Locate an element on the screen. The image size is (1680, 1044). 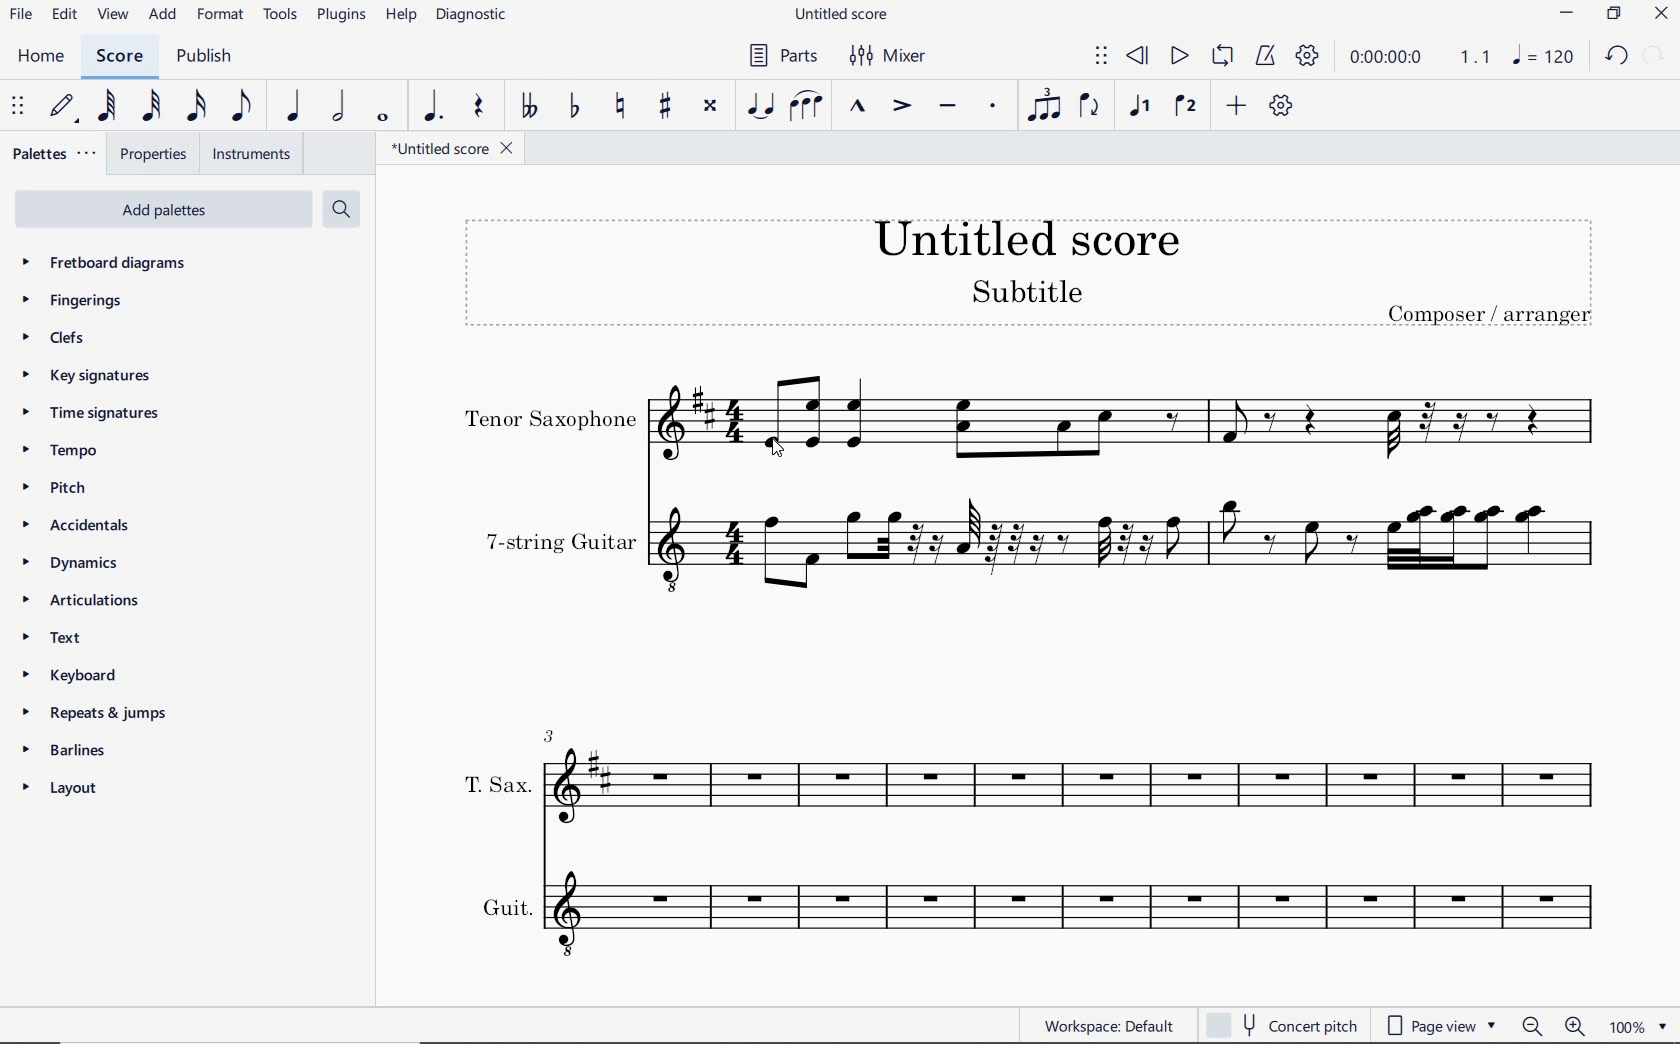
MINIMIZE is located at coordinates (1571, 13).